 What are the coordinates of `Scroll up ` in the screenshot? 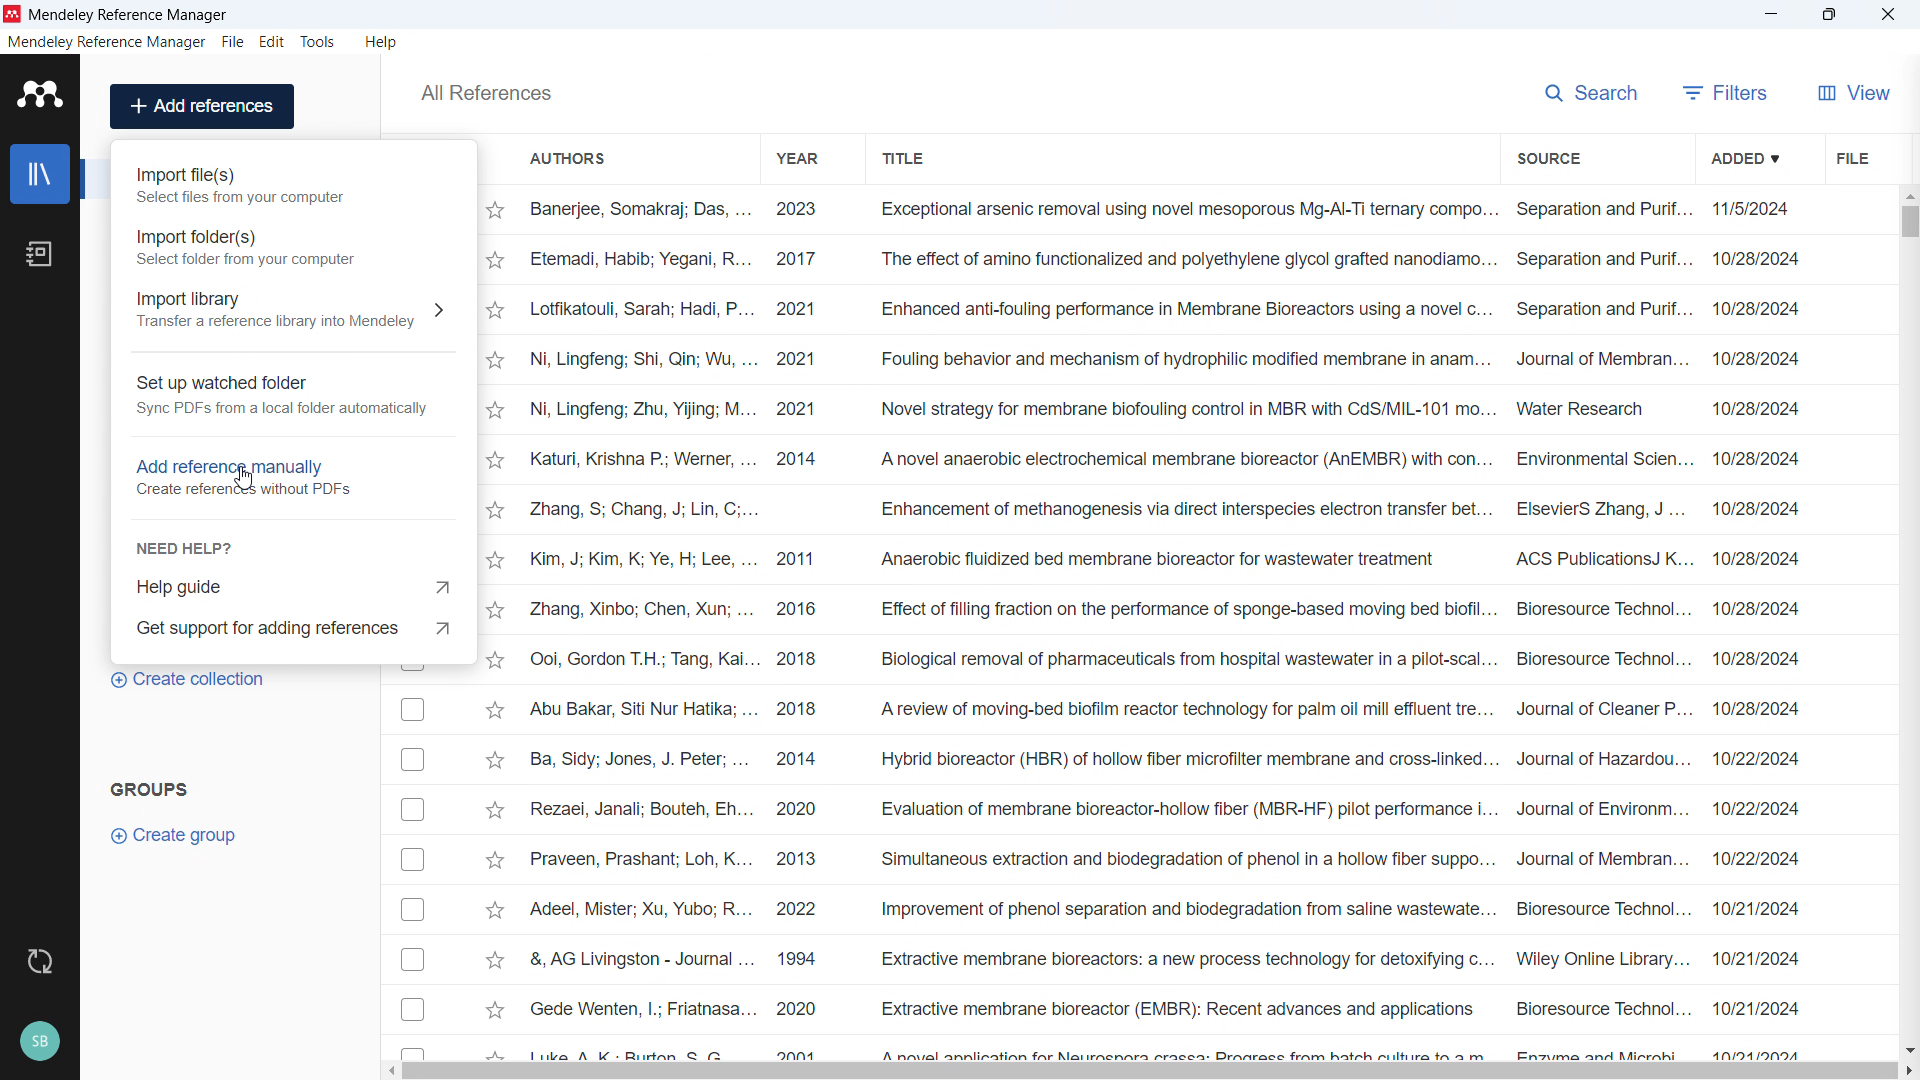 It's located at (1908, 194).